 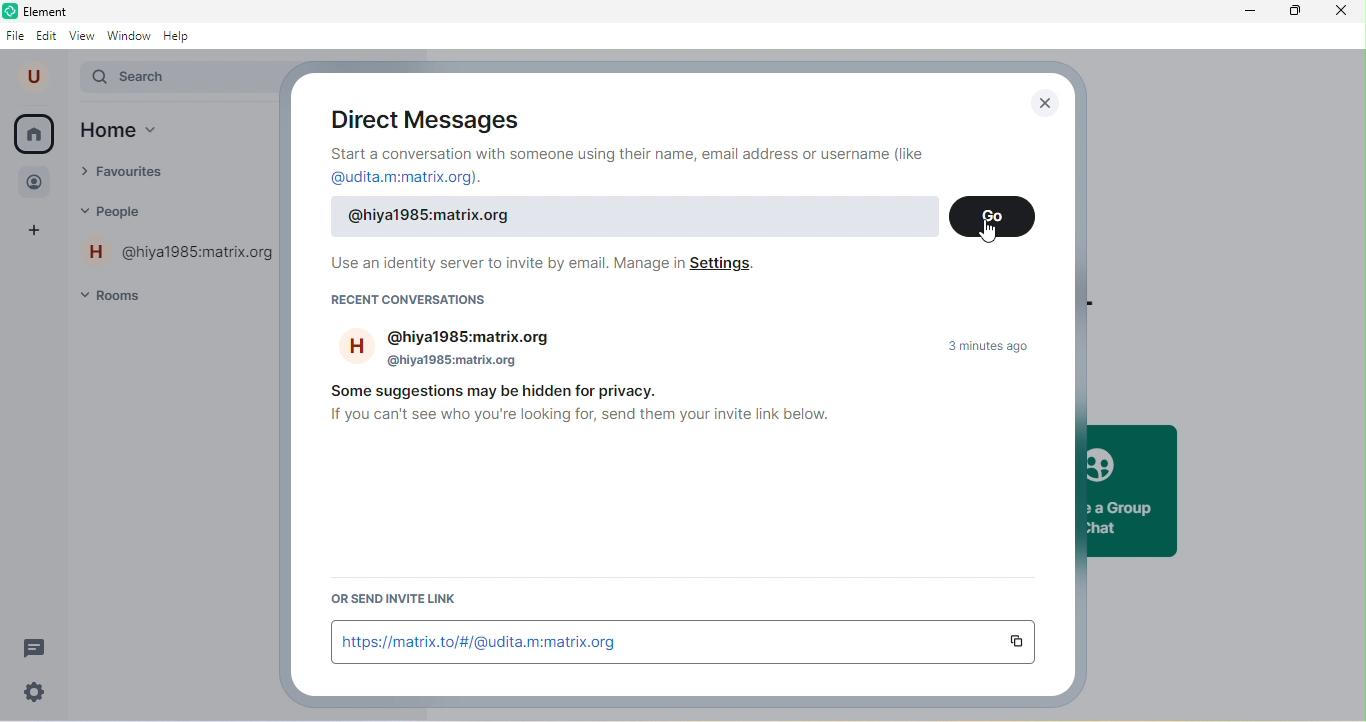 What do you see at coordinates (16, 34) in the screenshot?
I see `file` at bounding box center [16, 34].